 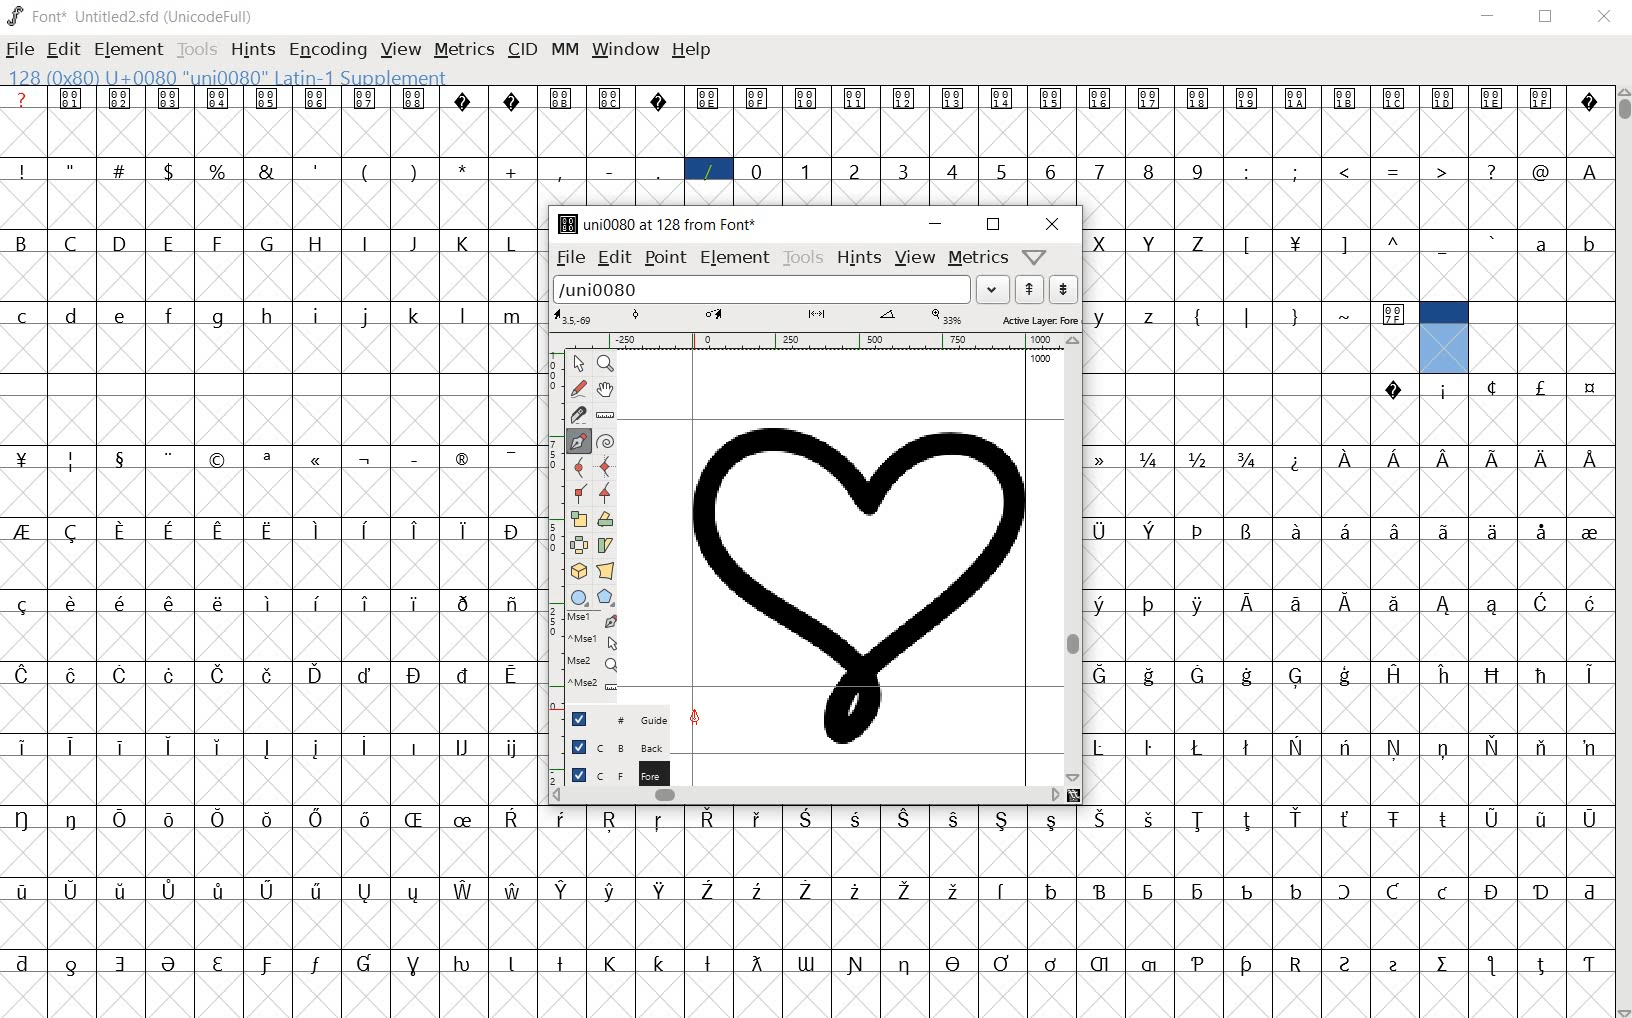 What do you see at coordinates (121, 964) in the screenshot?
I see `glyph` at bounding box center [121, 964].